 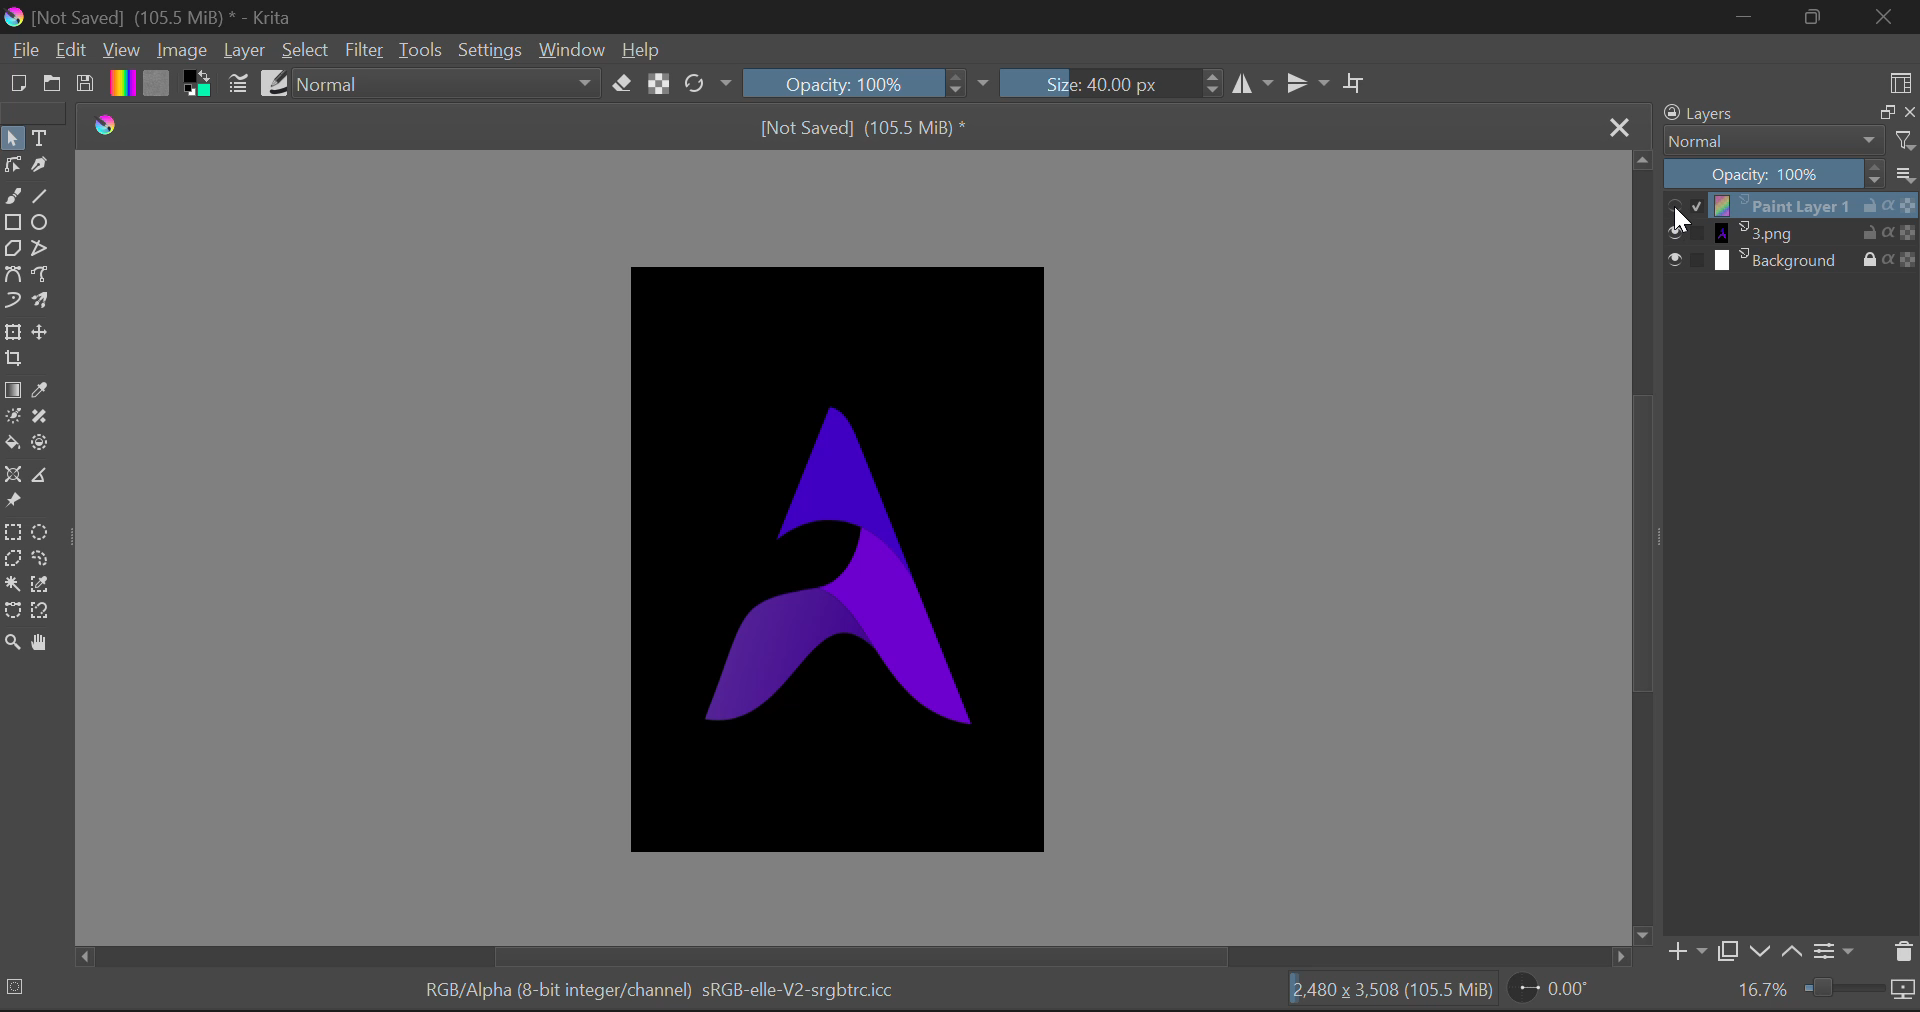 I want to click on Transform Layer, so click(x=16, y=331).